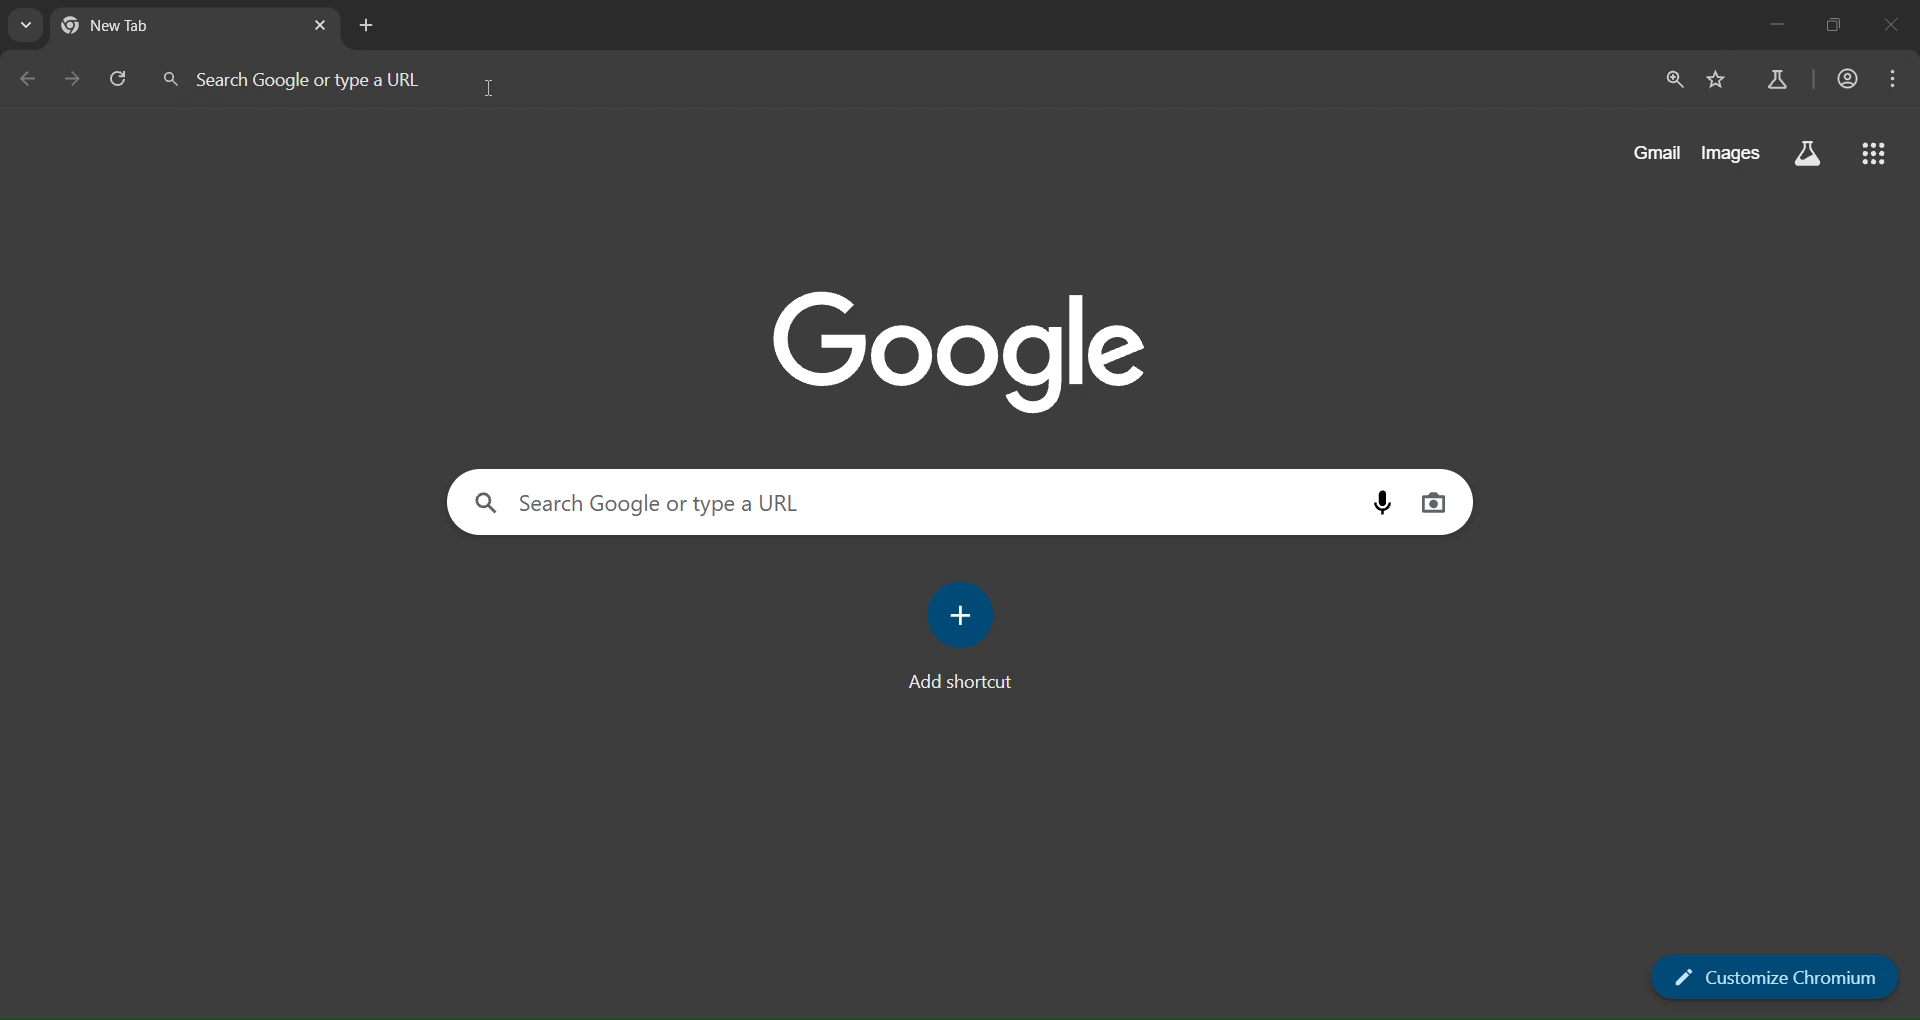 This screenshot has height=1020, width=1920. I want to click on voice search, so click(1385, 503).